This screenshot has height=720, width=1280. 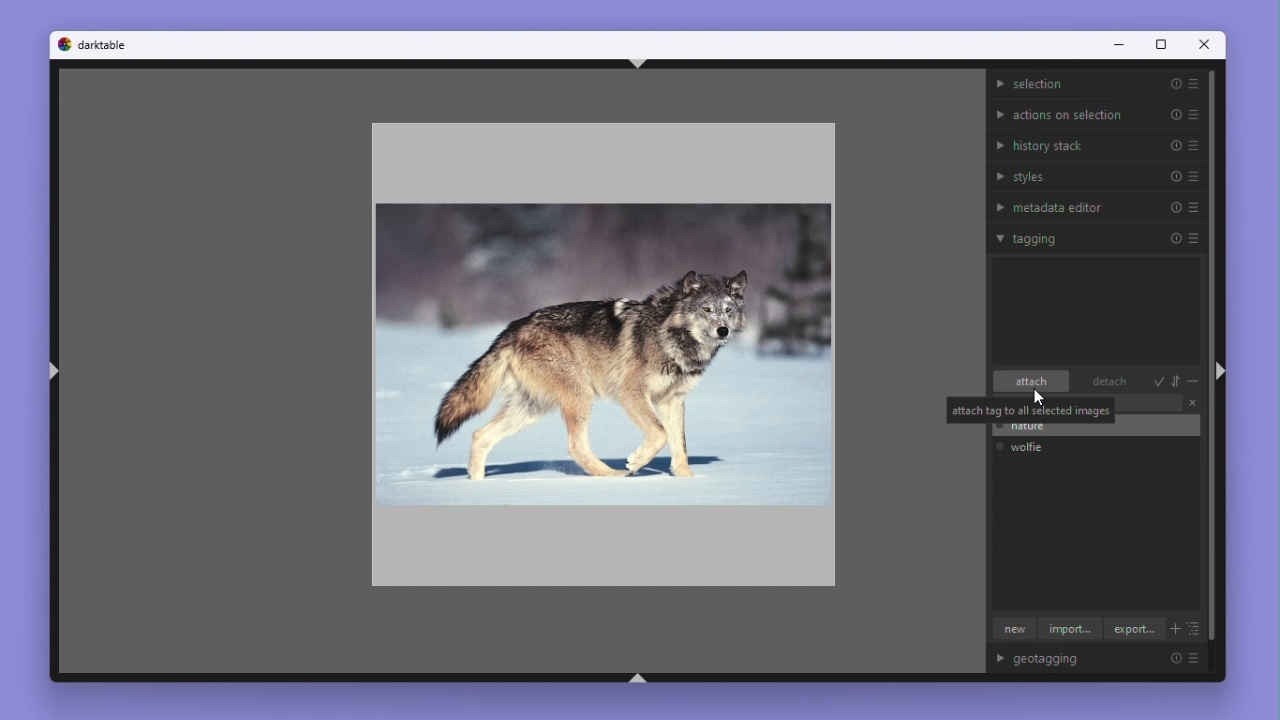 I want to click on ctrl+shift+r, so click(x=1219, y=370).